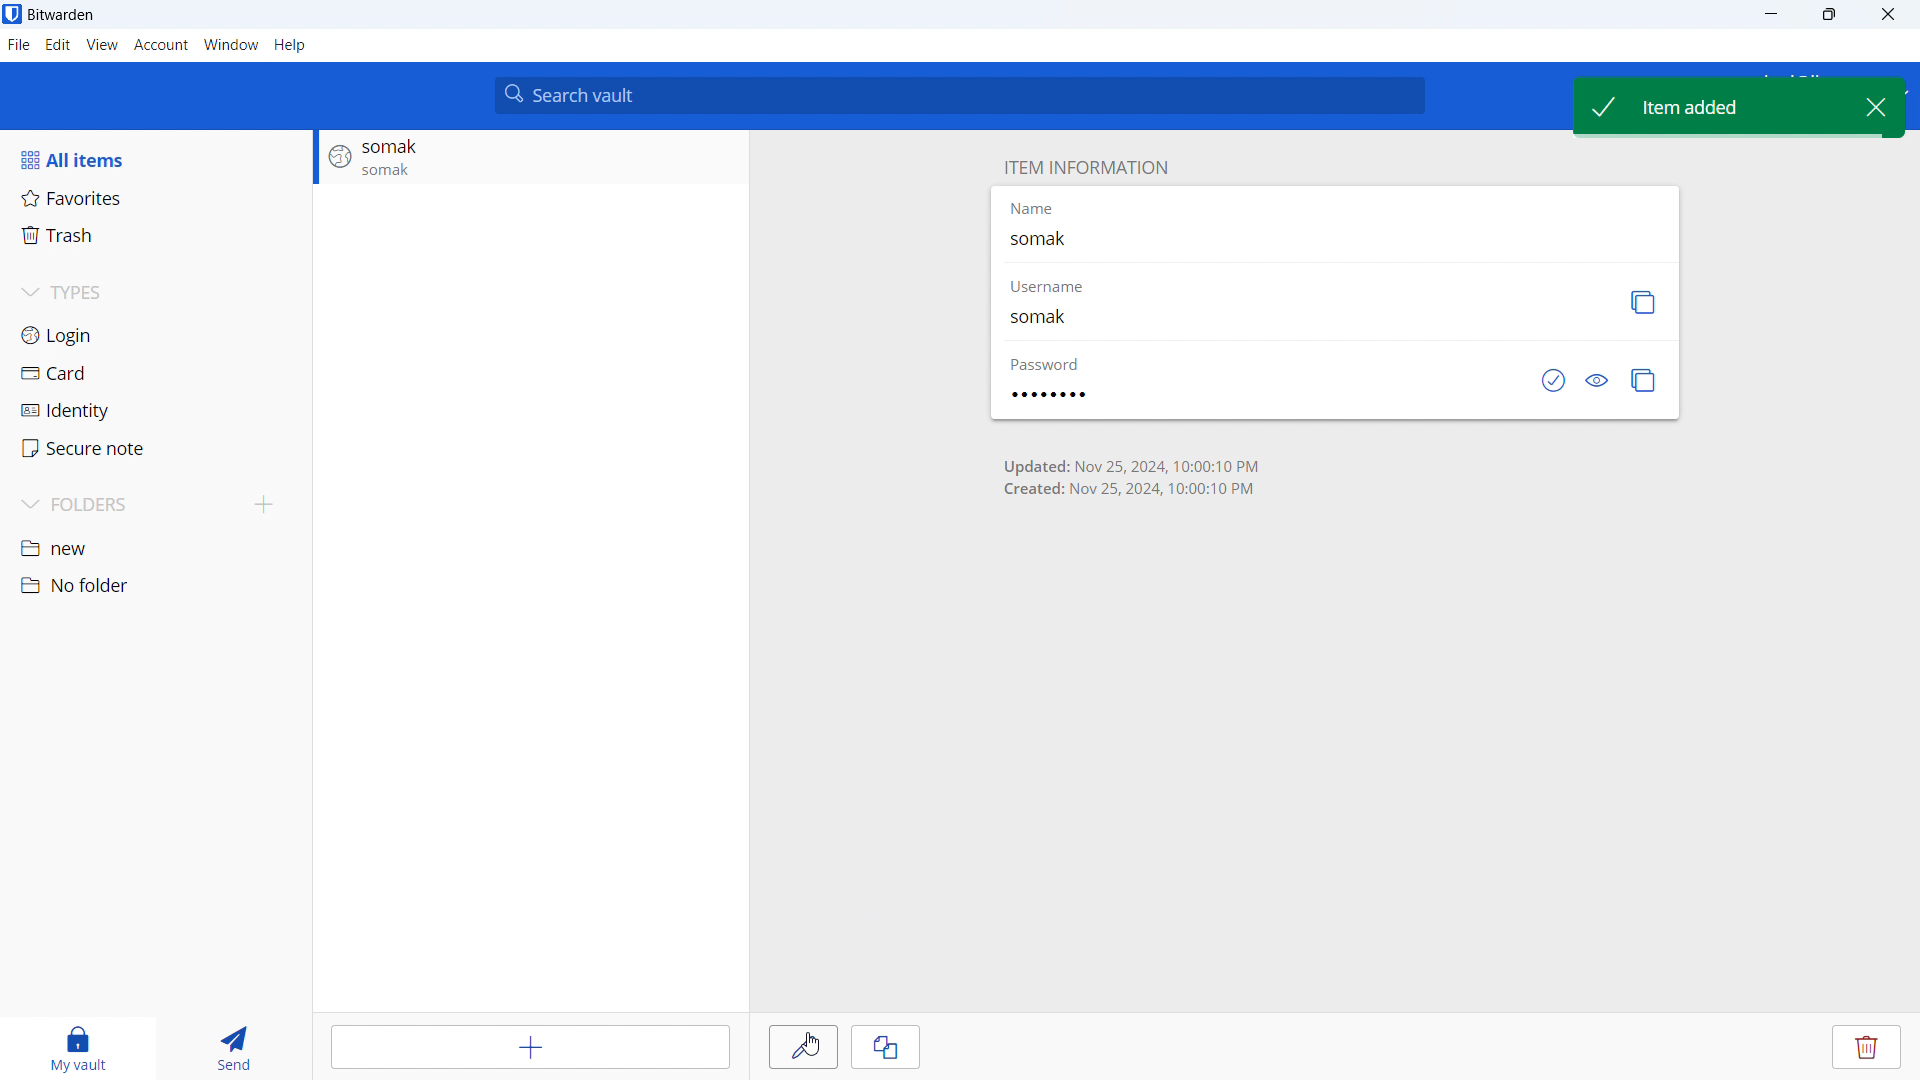 The height and width of the screenshot is (1080, 1920). I want to click on toggle visibility, so click(1594, 384).